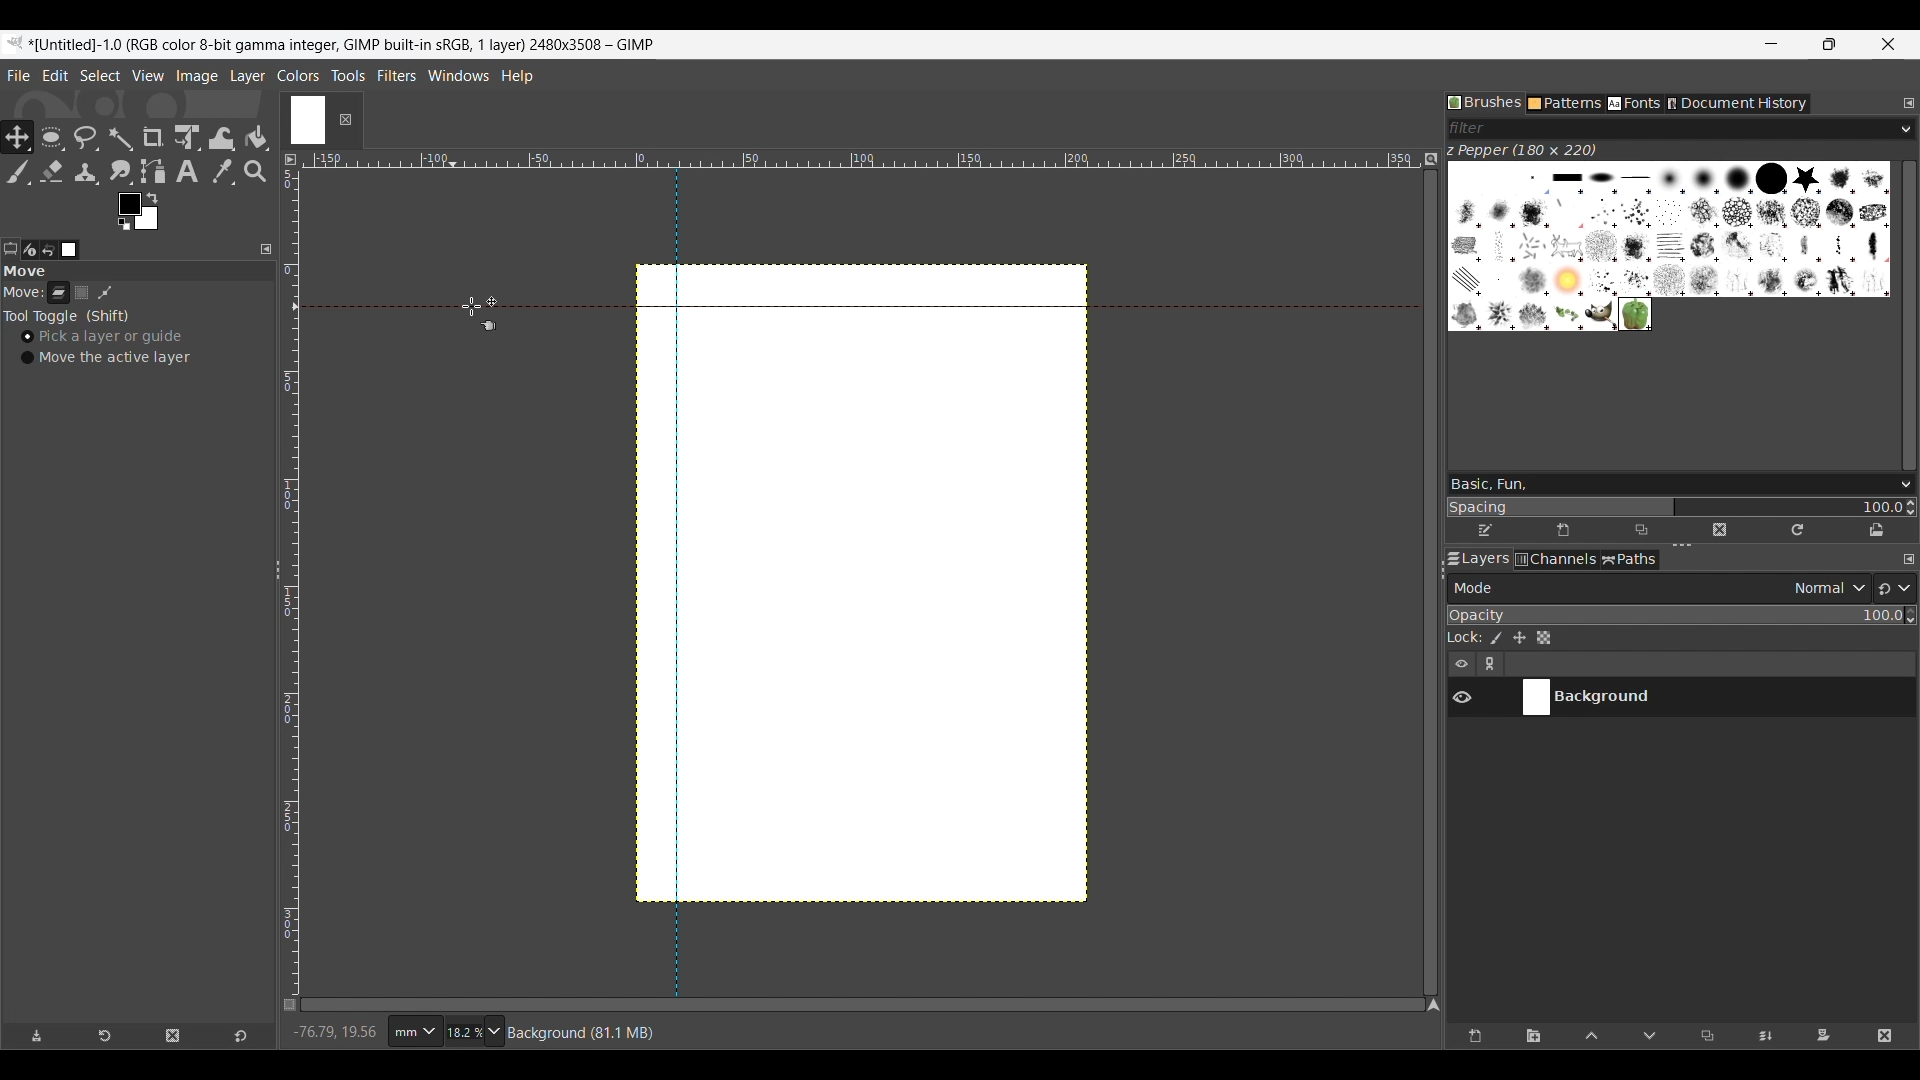 The height and width of the screenshot is (1080, 1920). Describe the element at coordinates (1877, 531) in the screenshot. I see `Open brush as image` at that location.